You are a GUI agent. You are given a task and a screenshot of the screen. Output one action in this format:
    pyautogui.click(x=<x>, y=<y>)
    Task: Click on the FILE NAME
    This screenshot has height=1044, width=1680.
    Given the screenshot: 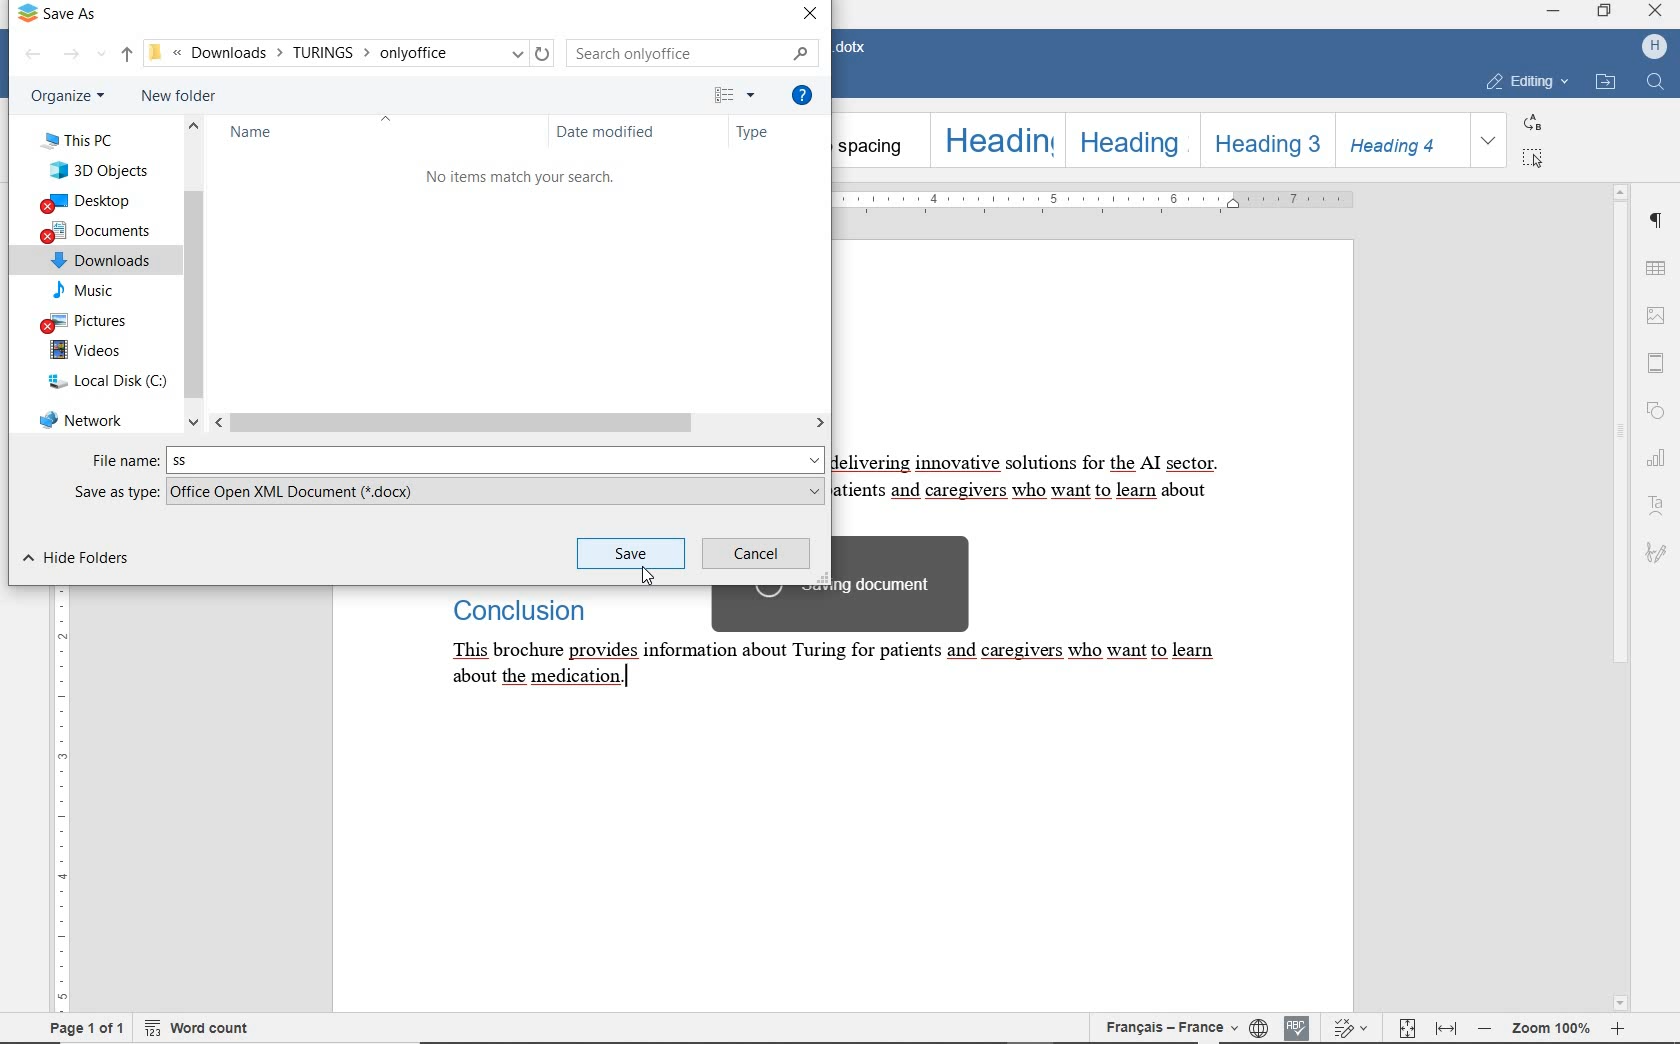 What is the action you would take?
    pyautogui.click(x=123, y=461)
    